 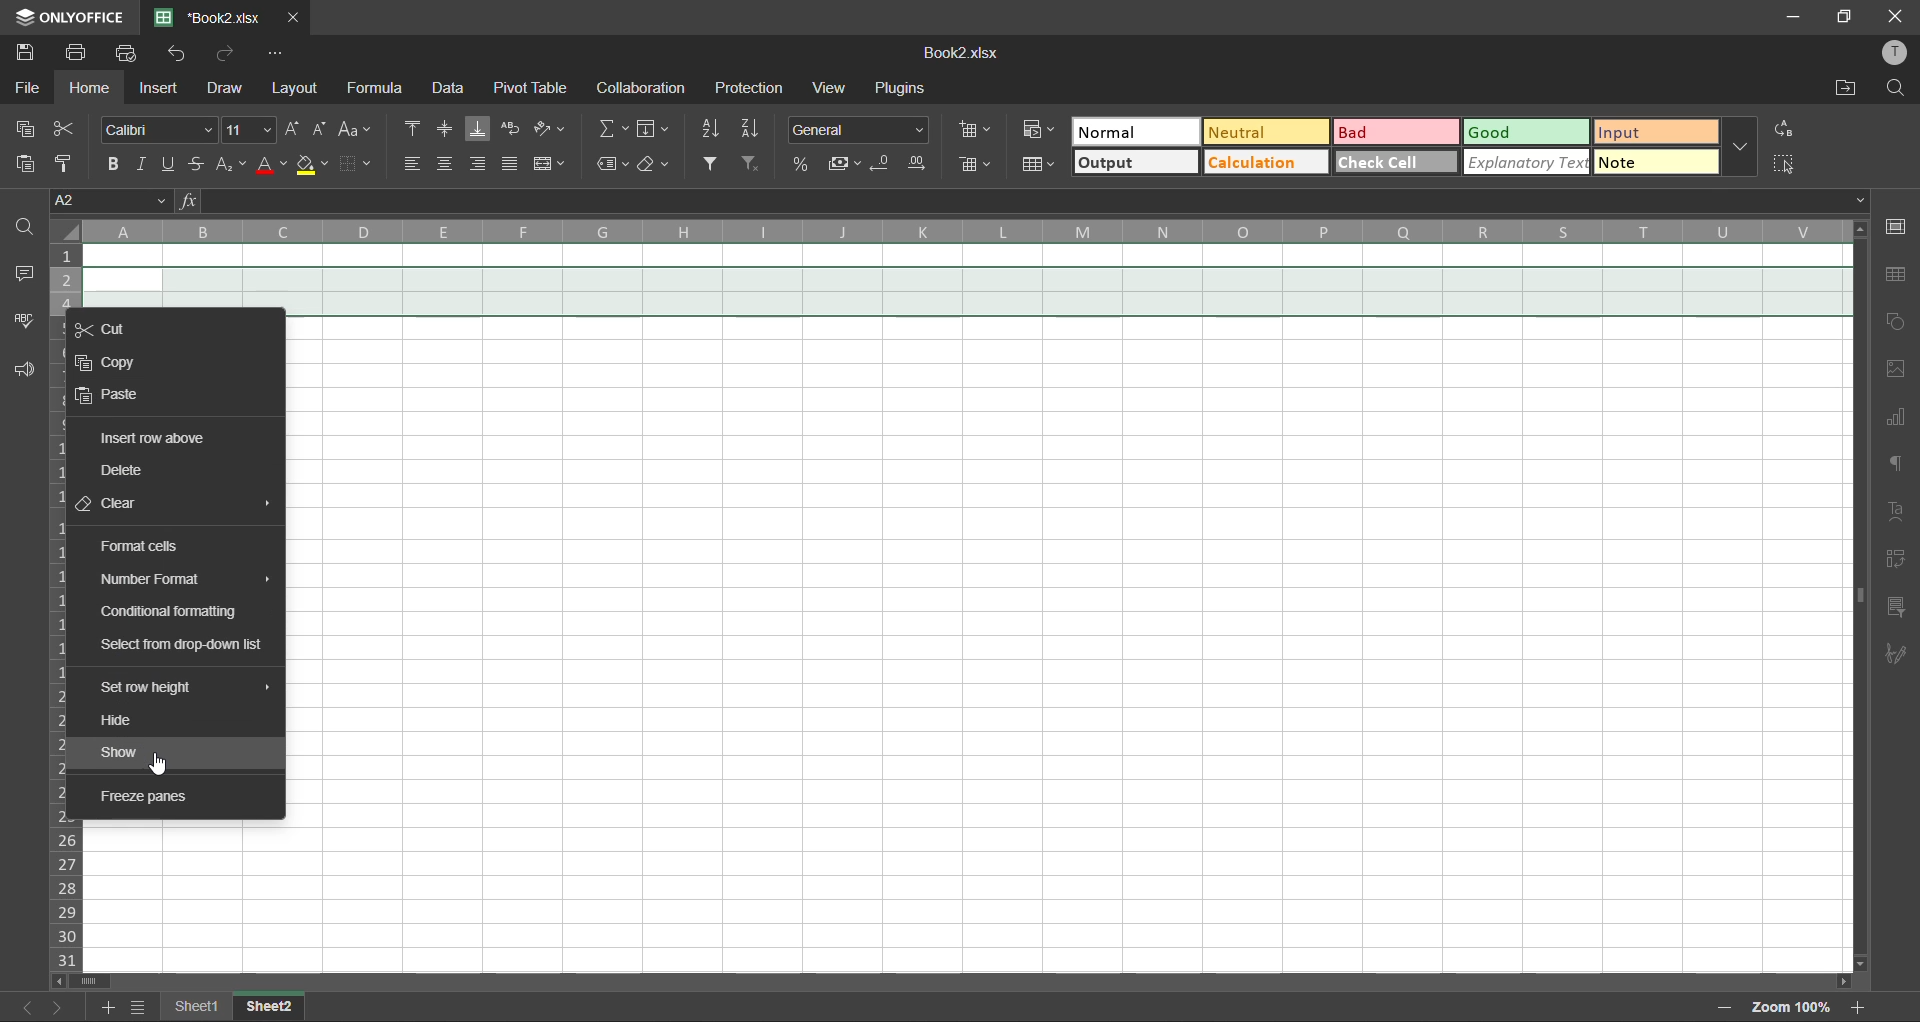 I want to click on protection, so click(x=754, y=88).